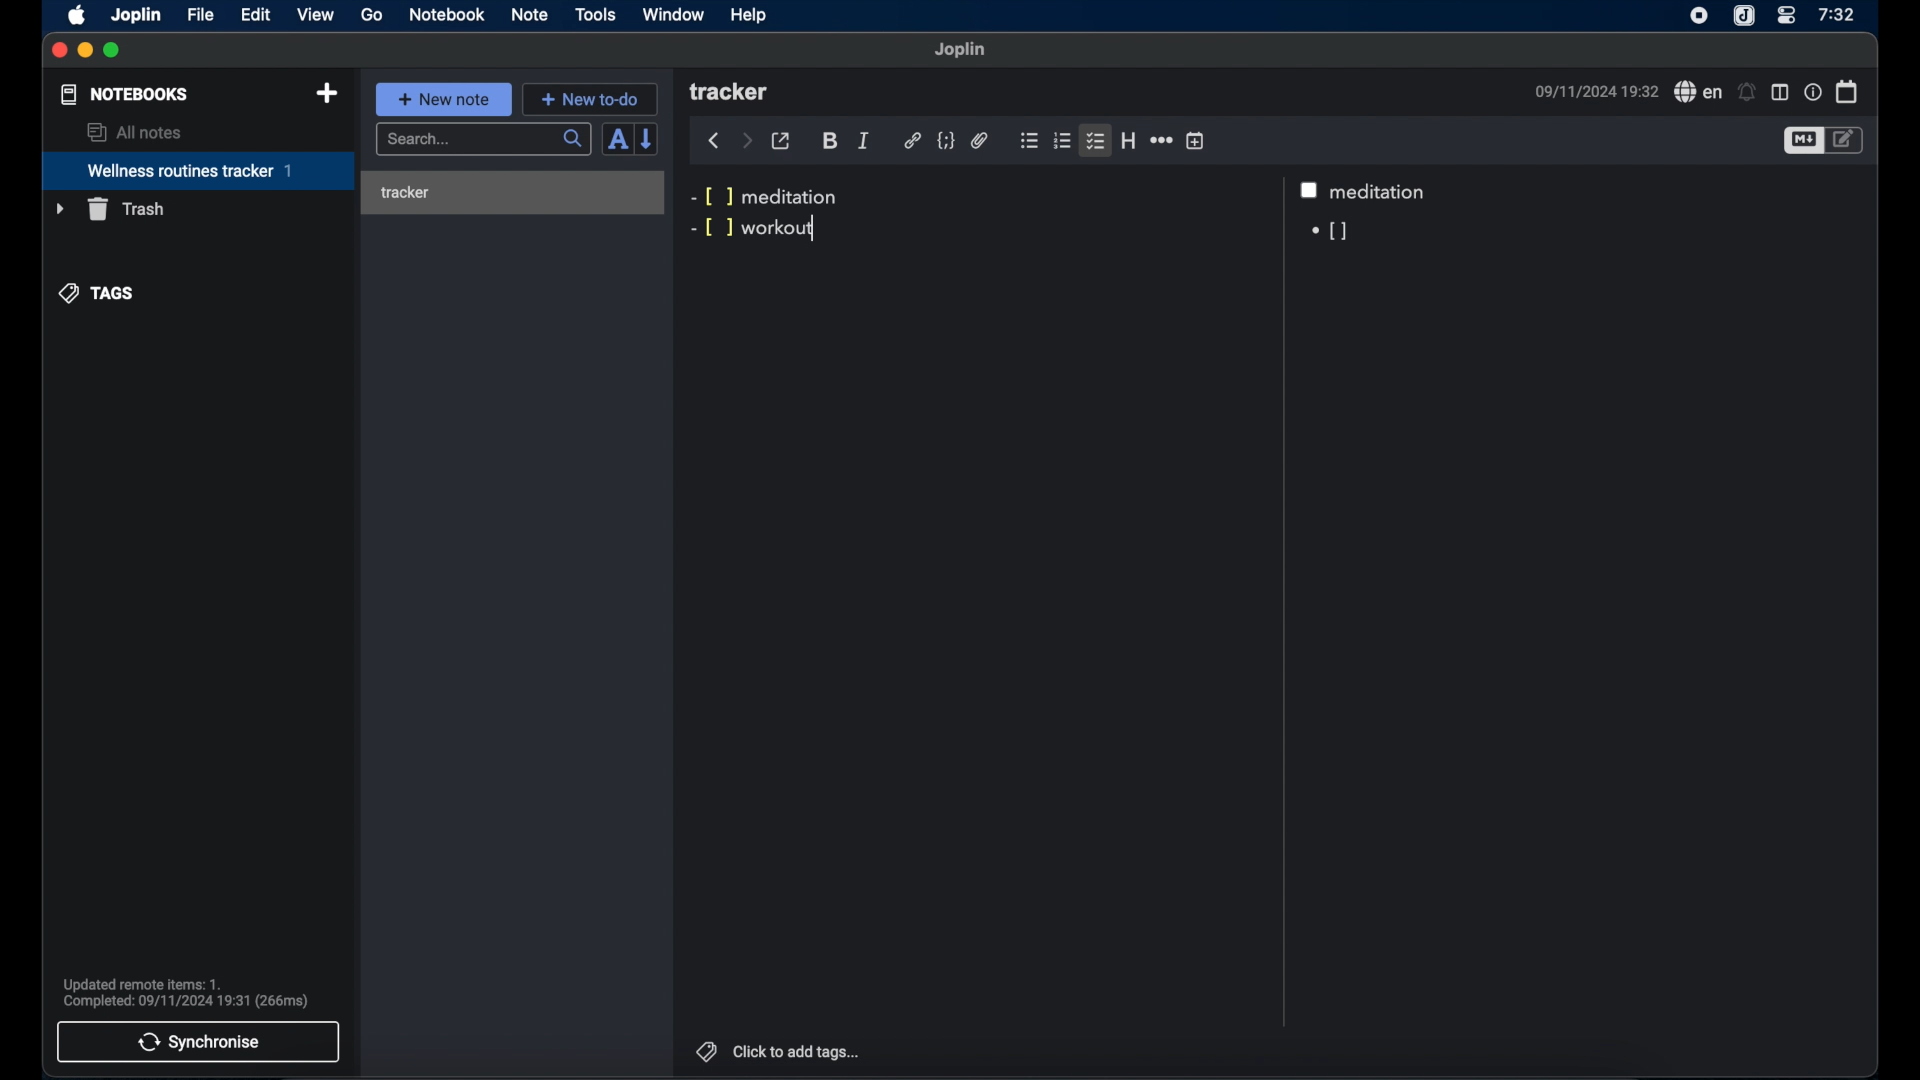  I want to click on click to add tags, so click(798, 1051).